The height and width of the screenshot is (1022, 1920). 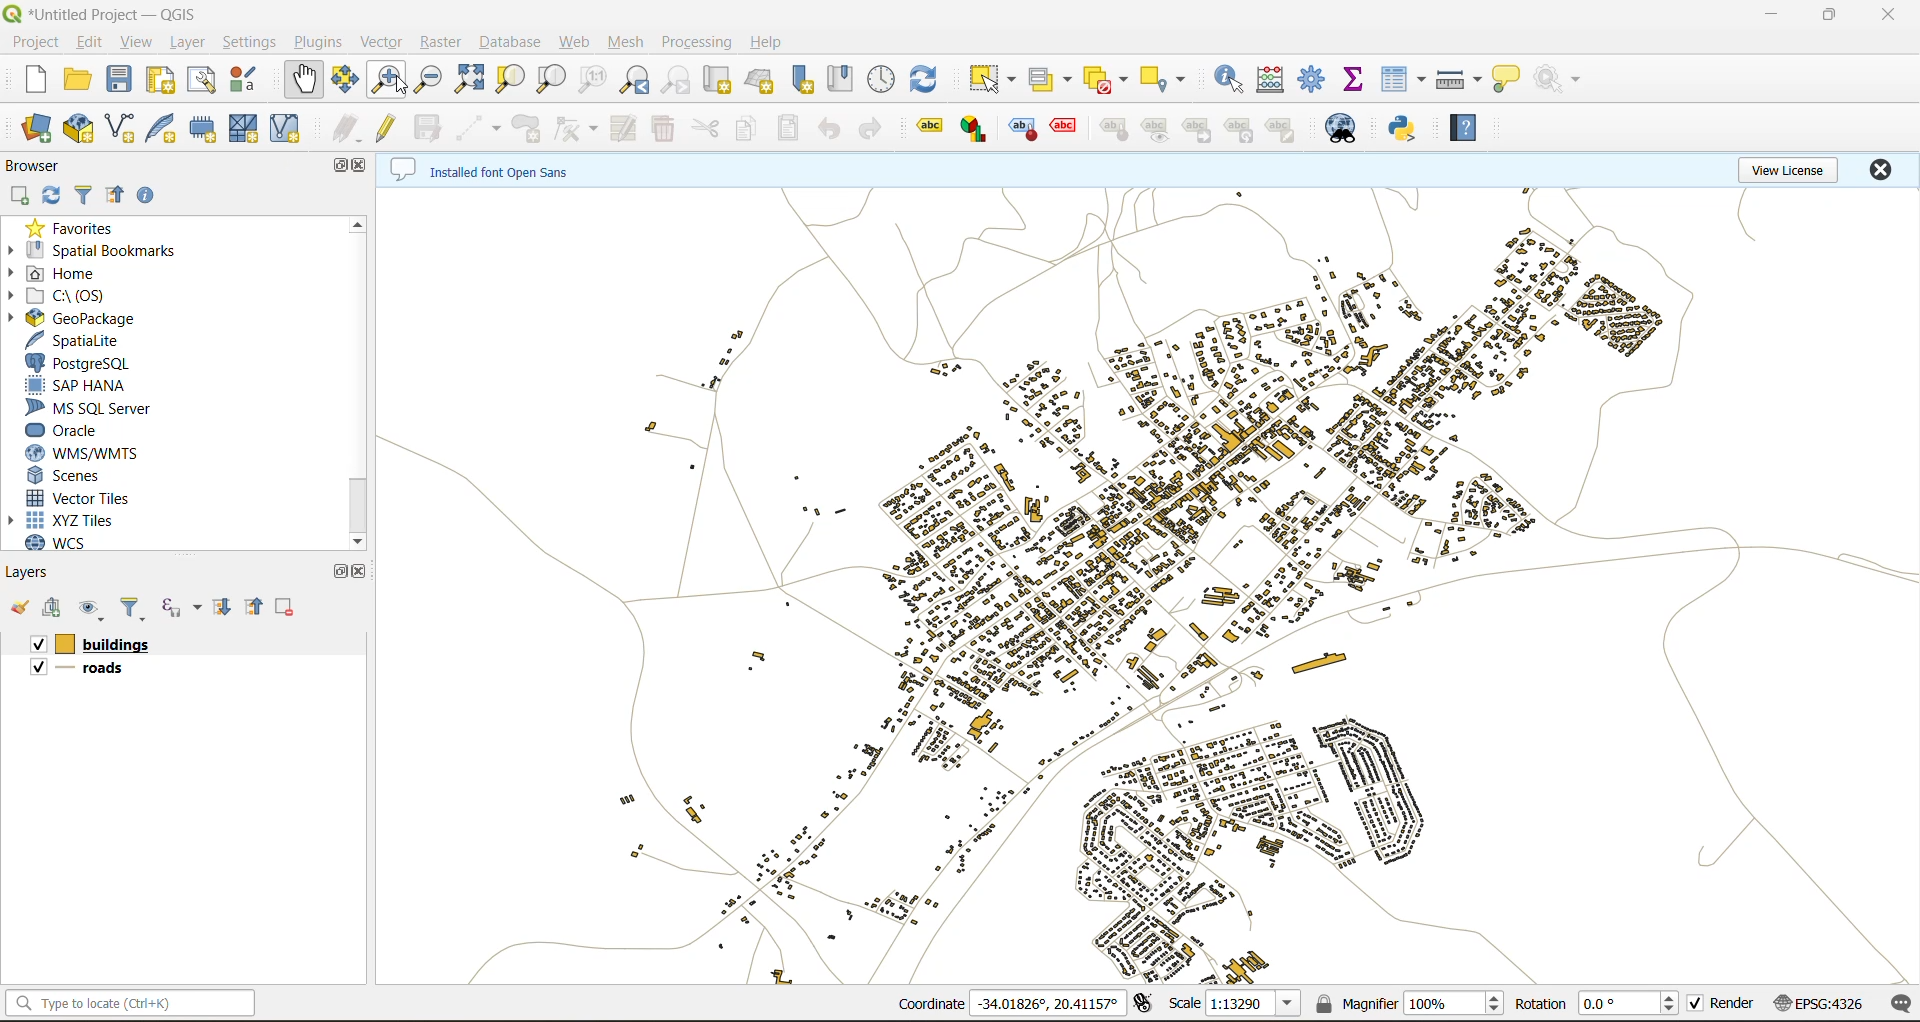 I want to click on no action, so click(x=1564, y=80).